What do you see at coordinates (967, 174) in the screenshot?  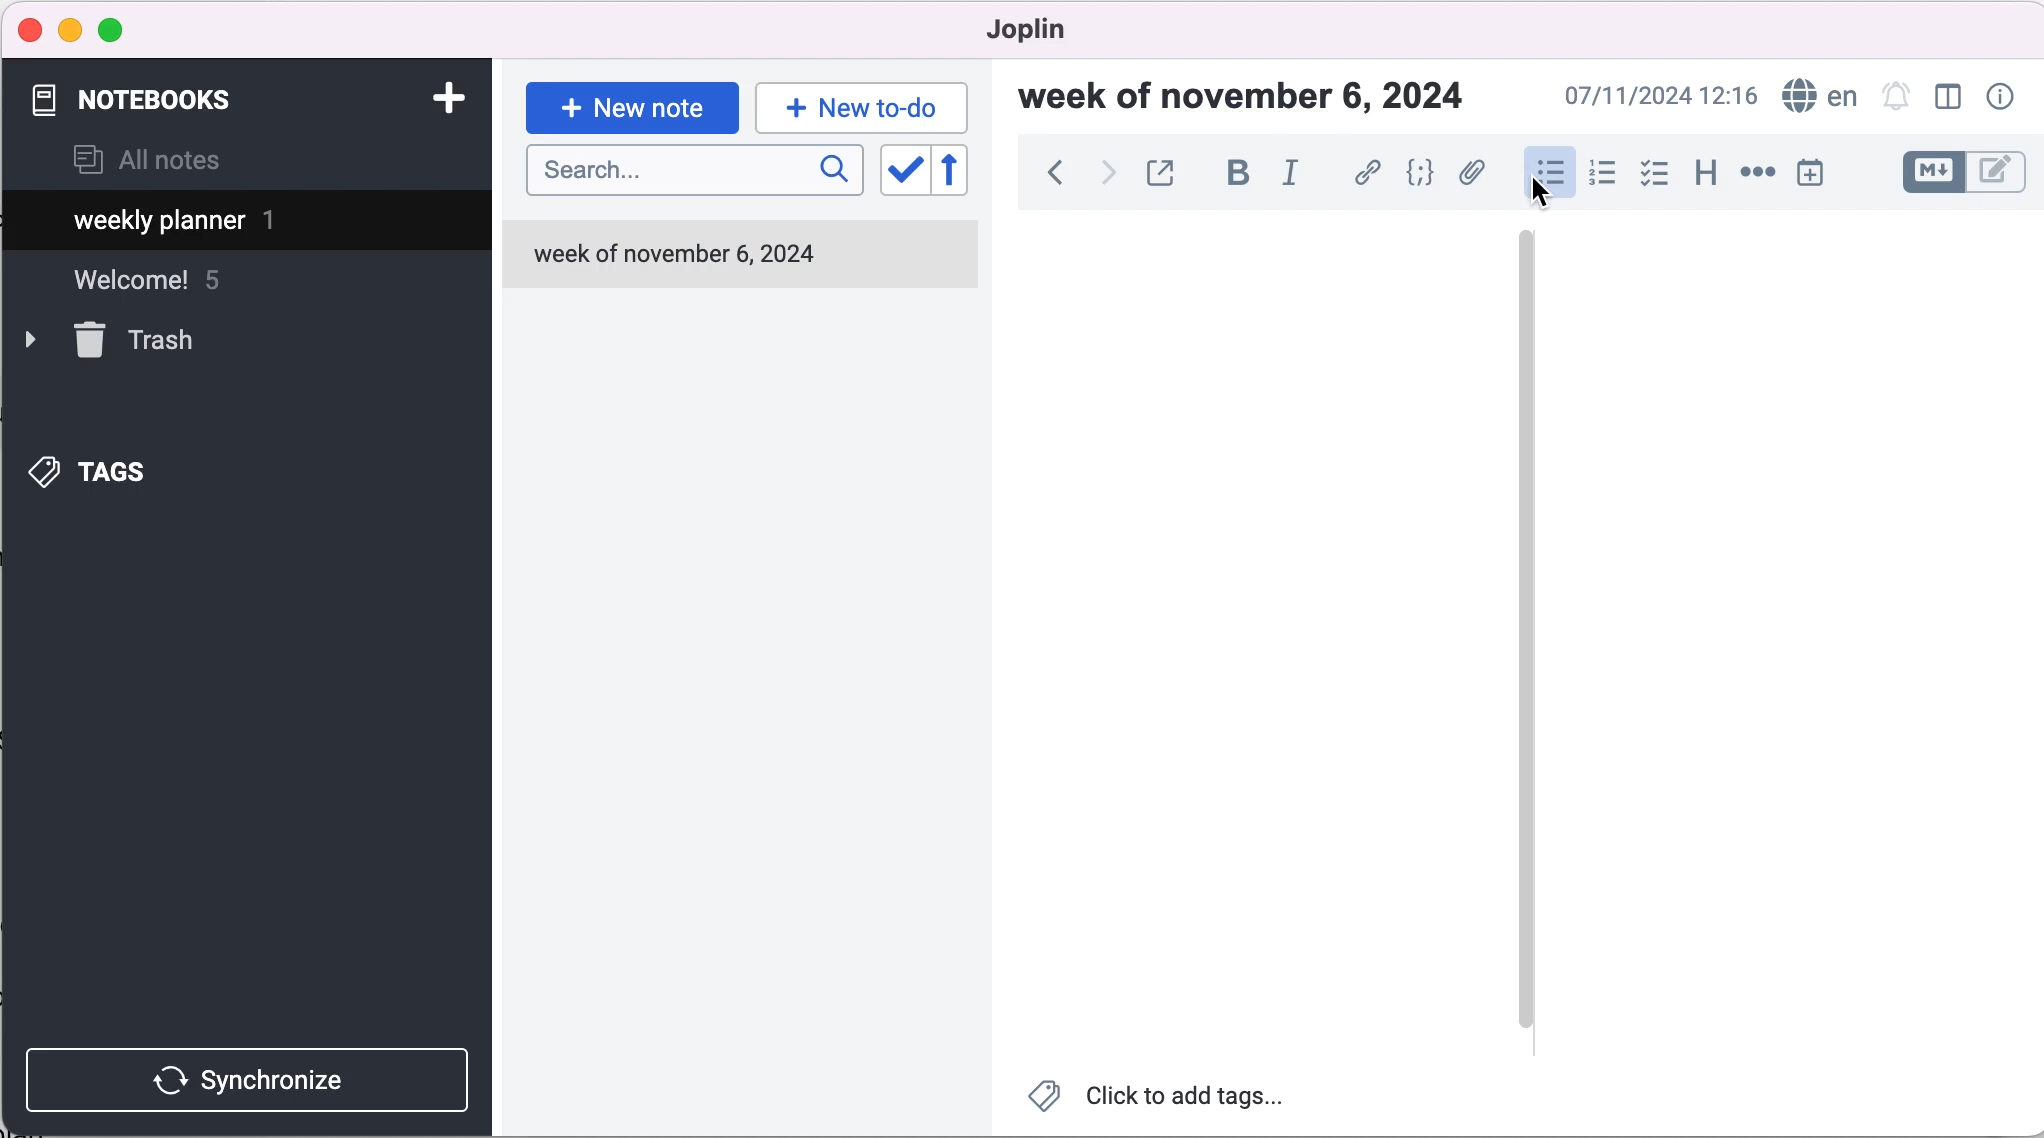 I see `reverse sort order` at bounding box center [967, 174].